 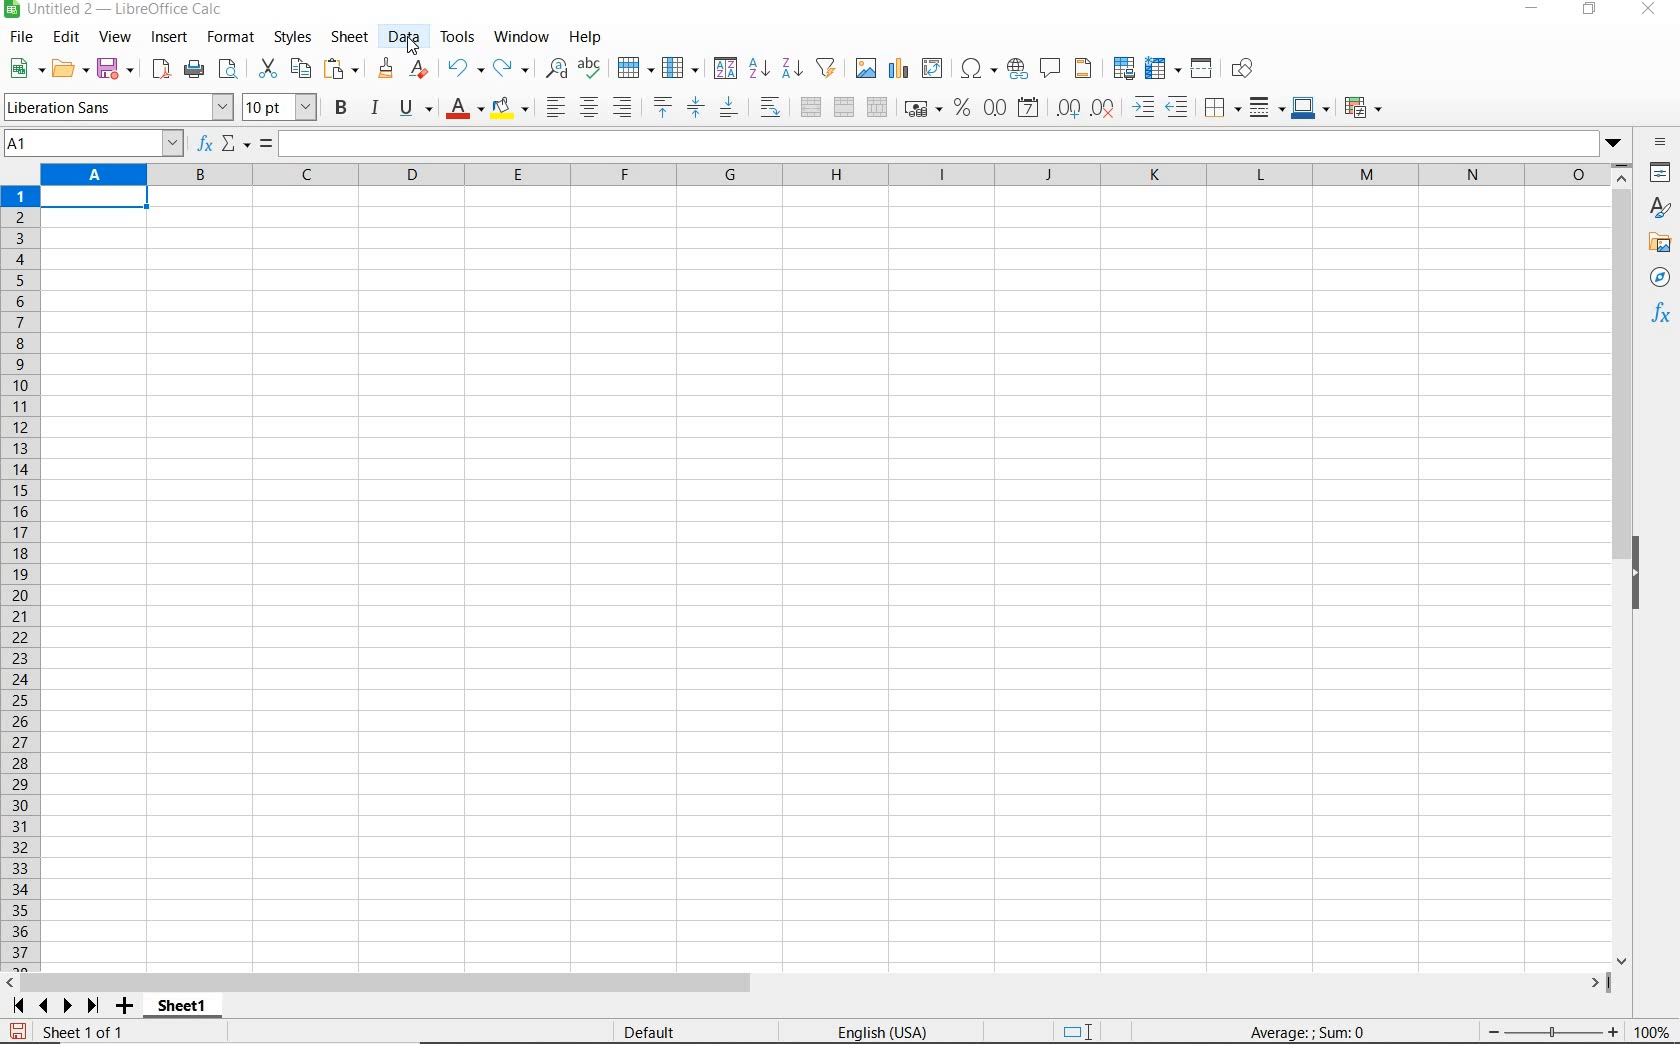 What do you see at coordinates (194, 68) in the screenshot?
I see `print` at bounding box center [194, 68].